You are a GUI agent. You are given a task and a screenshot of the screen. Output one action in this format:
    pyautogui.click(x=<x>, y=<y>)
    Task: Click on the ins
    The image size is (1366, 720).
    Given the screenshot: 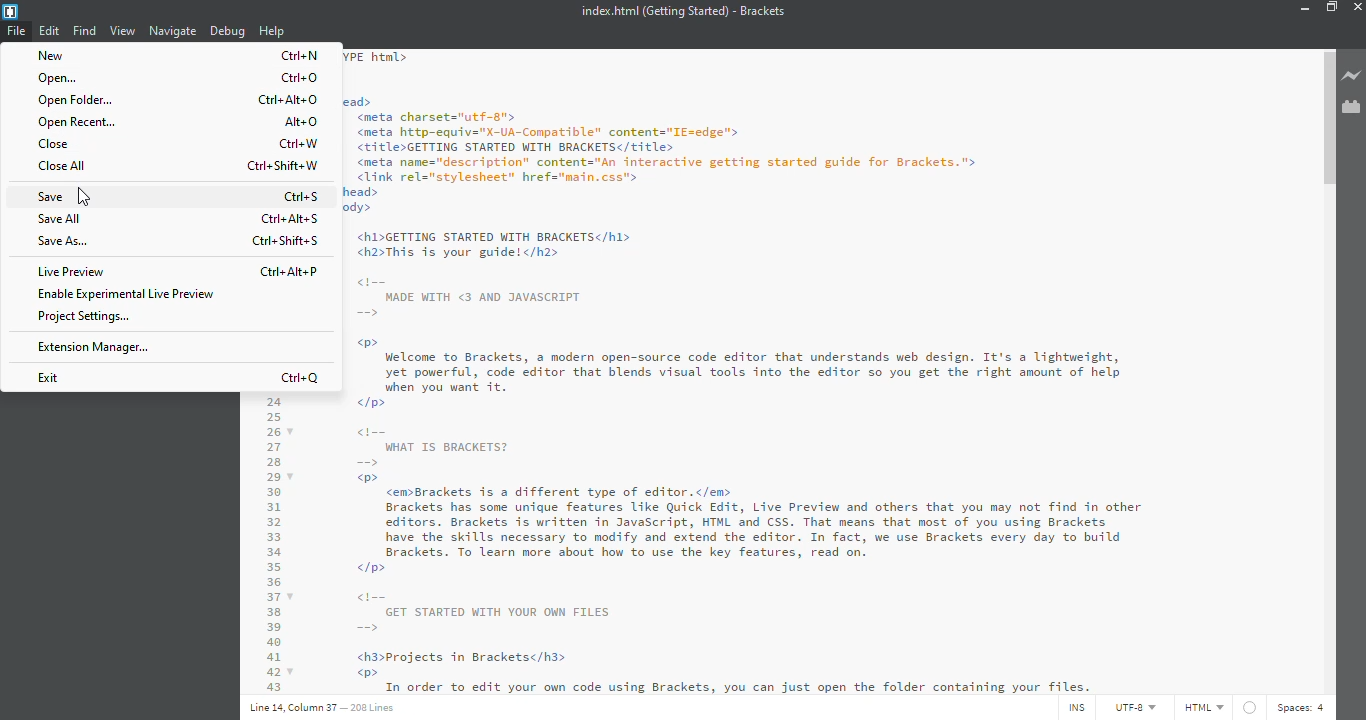 What is the action you would take?
    pyautogui.click(x=1074, y=706)
    